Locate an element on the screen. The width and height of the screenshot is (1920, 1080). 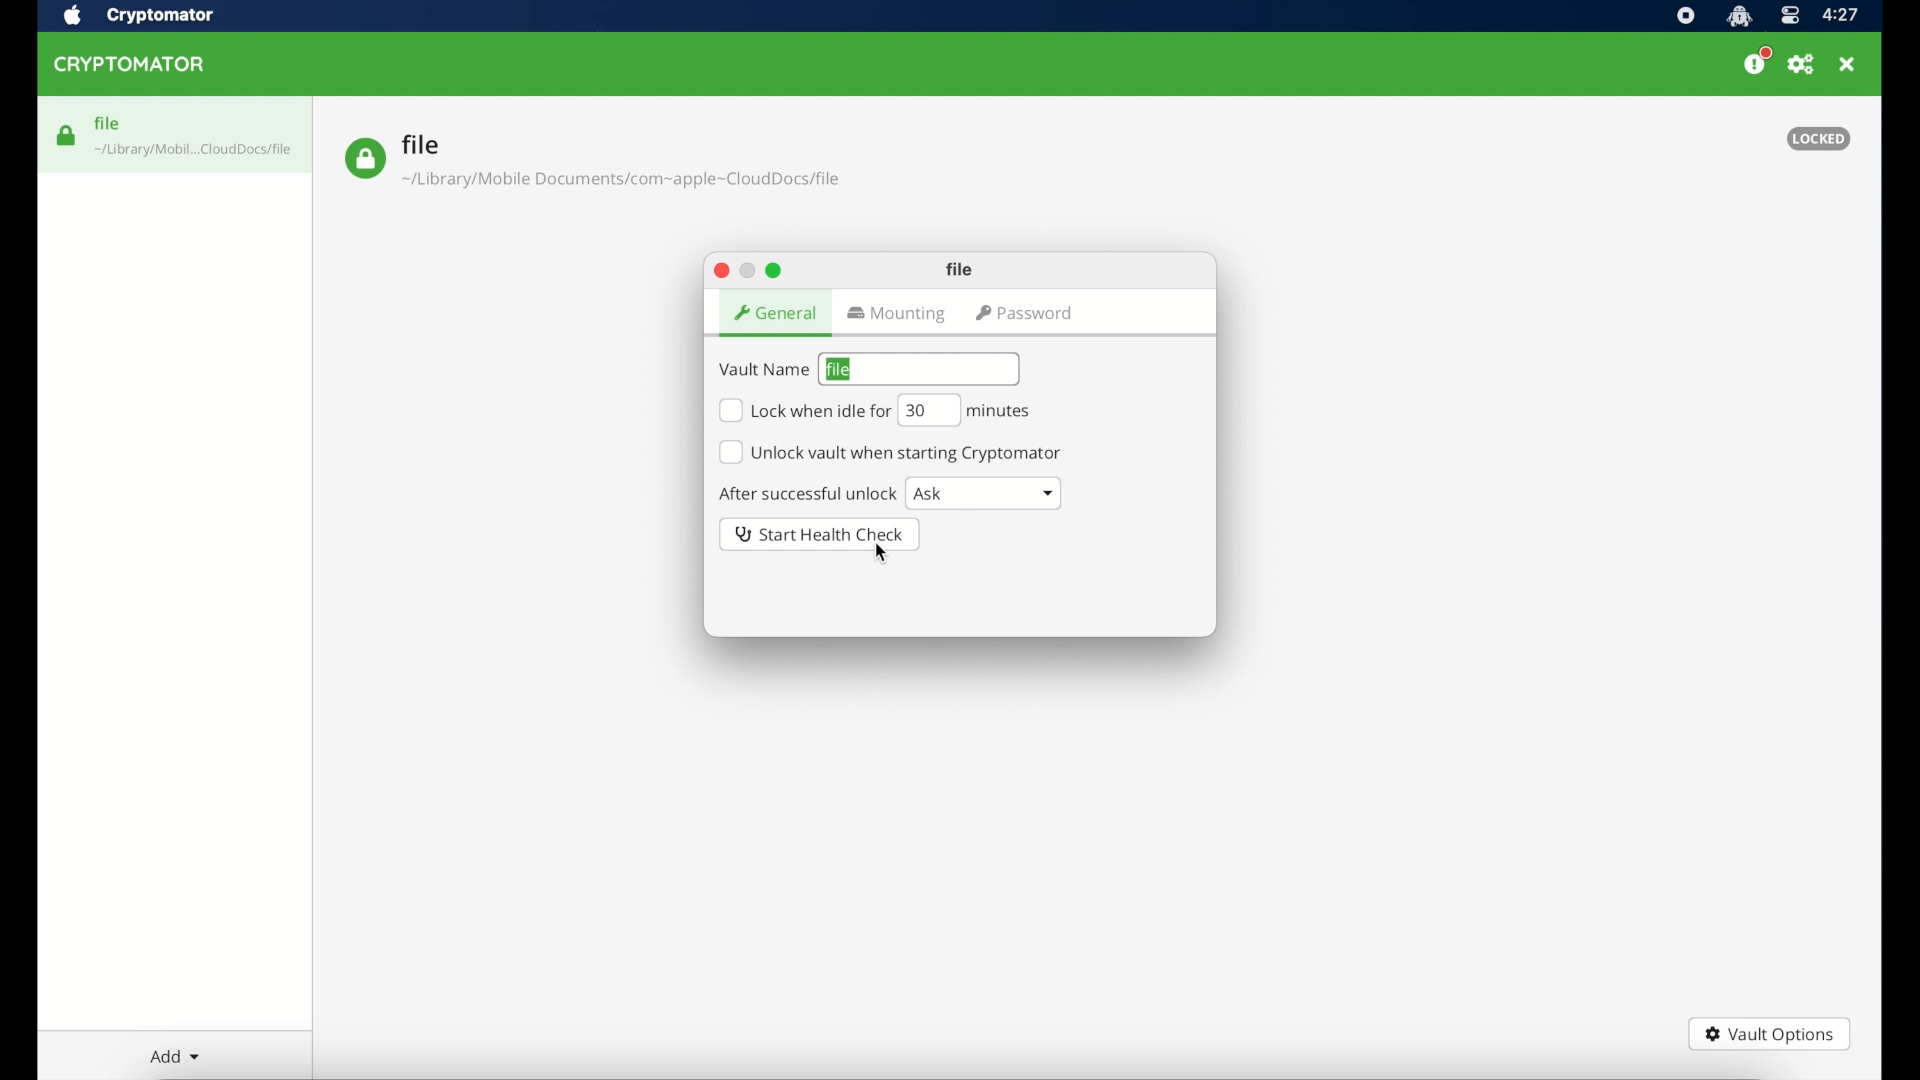
preferences is located at coordinates (1802, 65).